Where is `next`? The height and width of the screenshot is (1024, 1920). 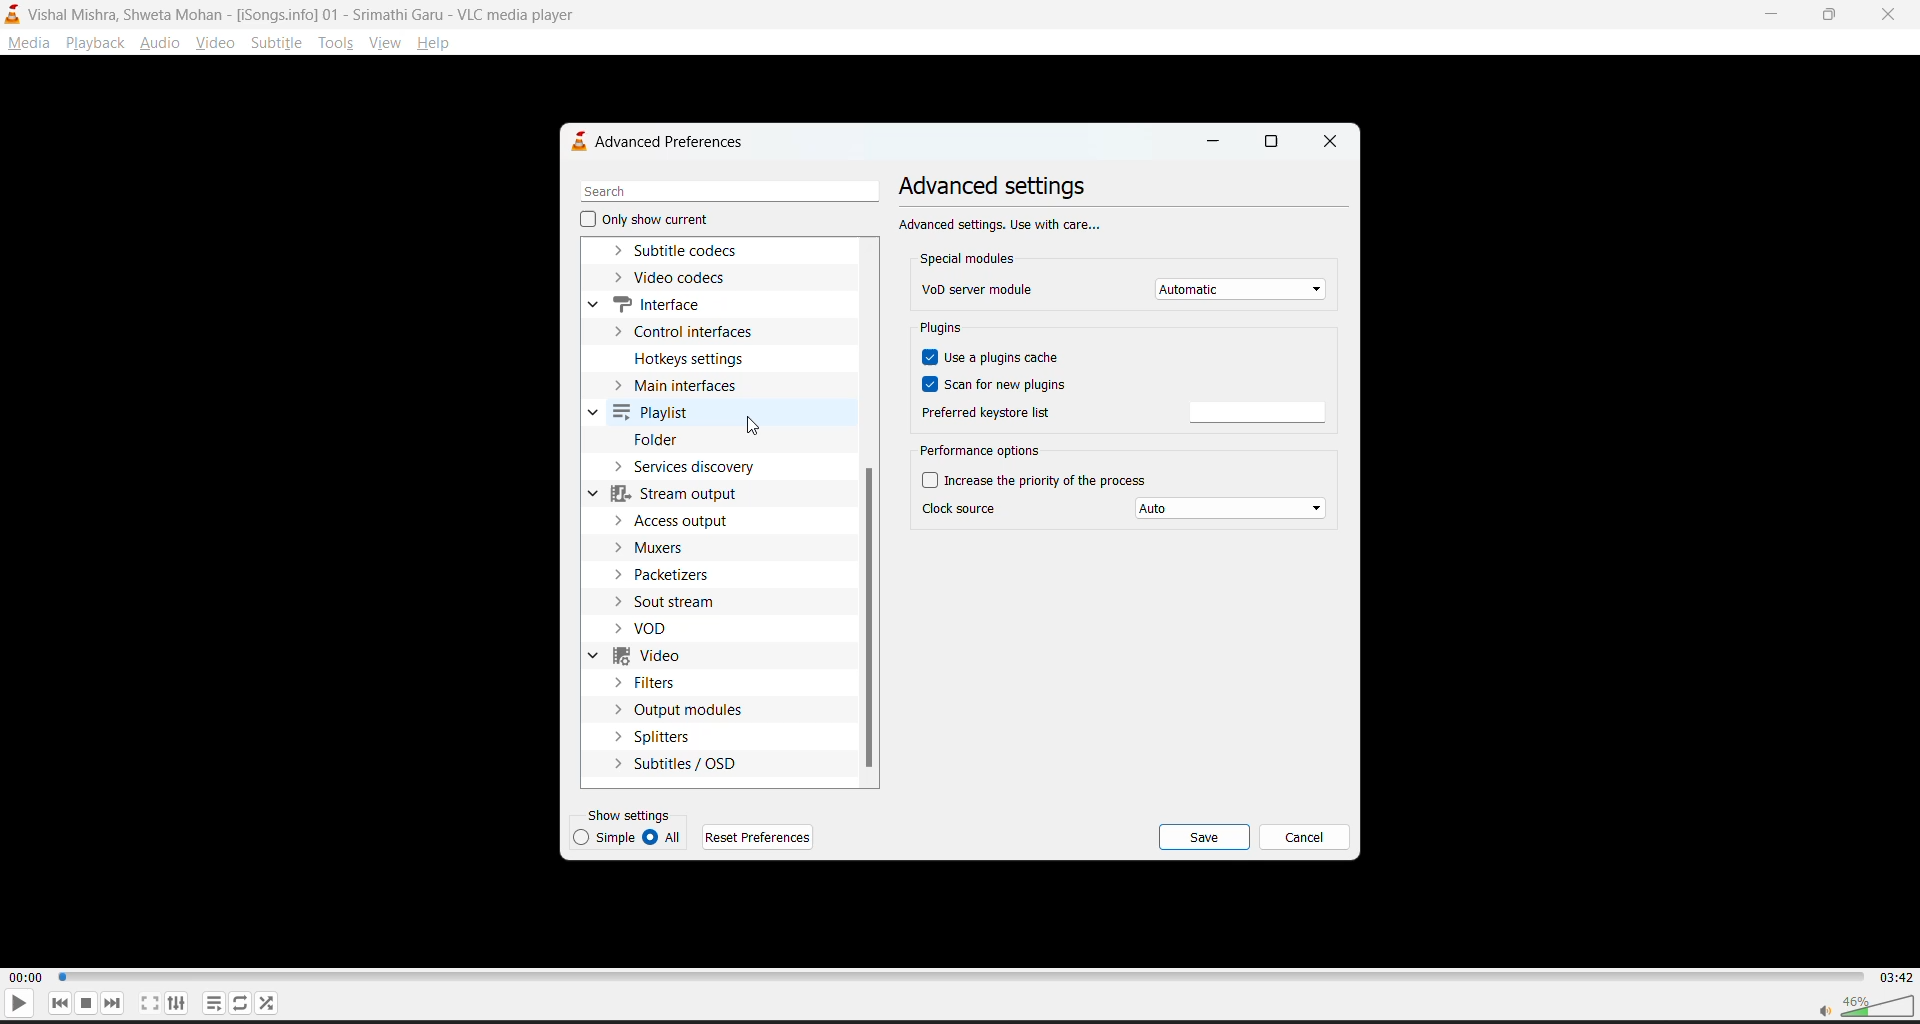 next is located at coordinates (109, 1004).